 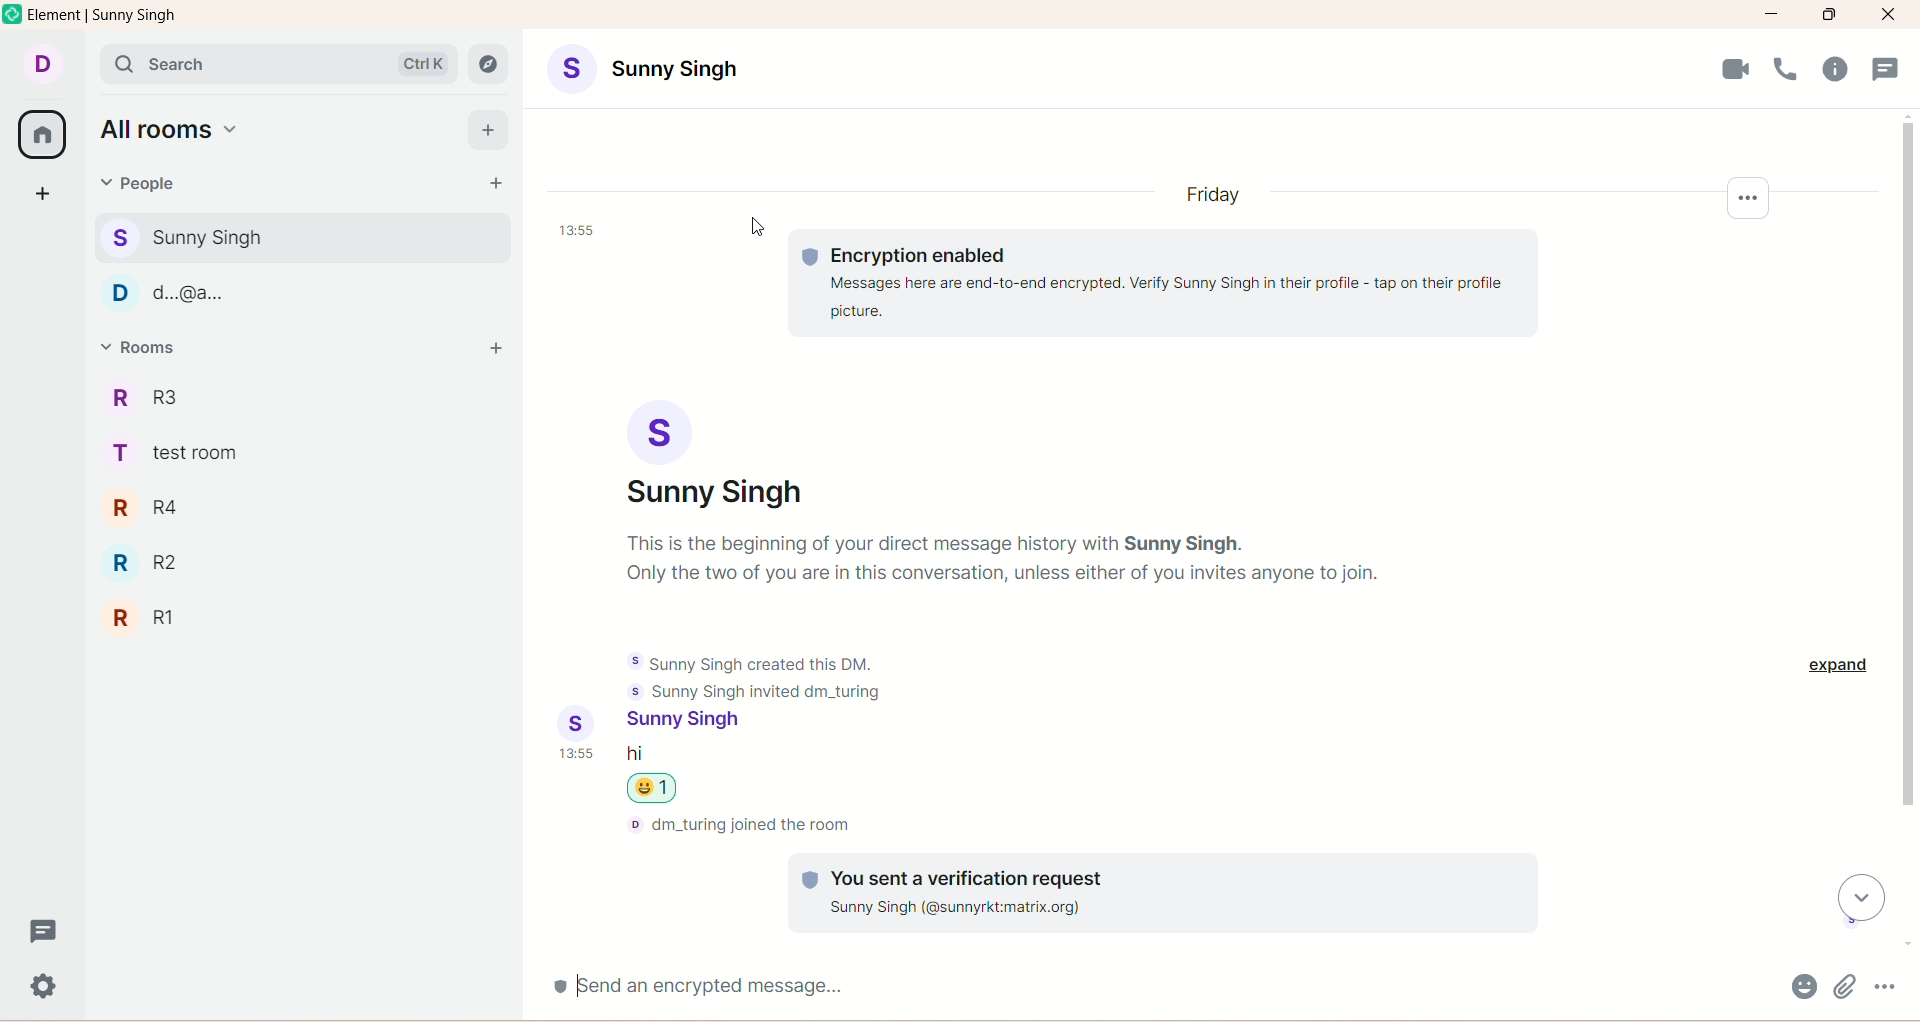 What do you see at coordinates (184, 453) in the screenshot?
I see `test room` at bounding box center [184, 453].